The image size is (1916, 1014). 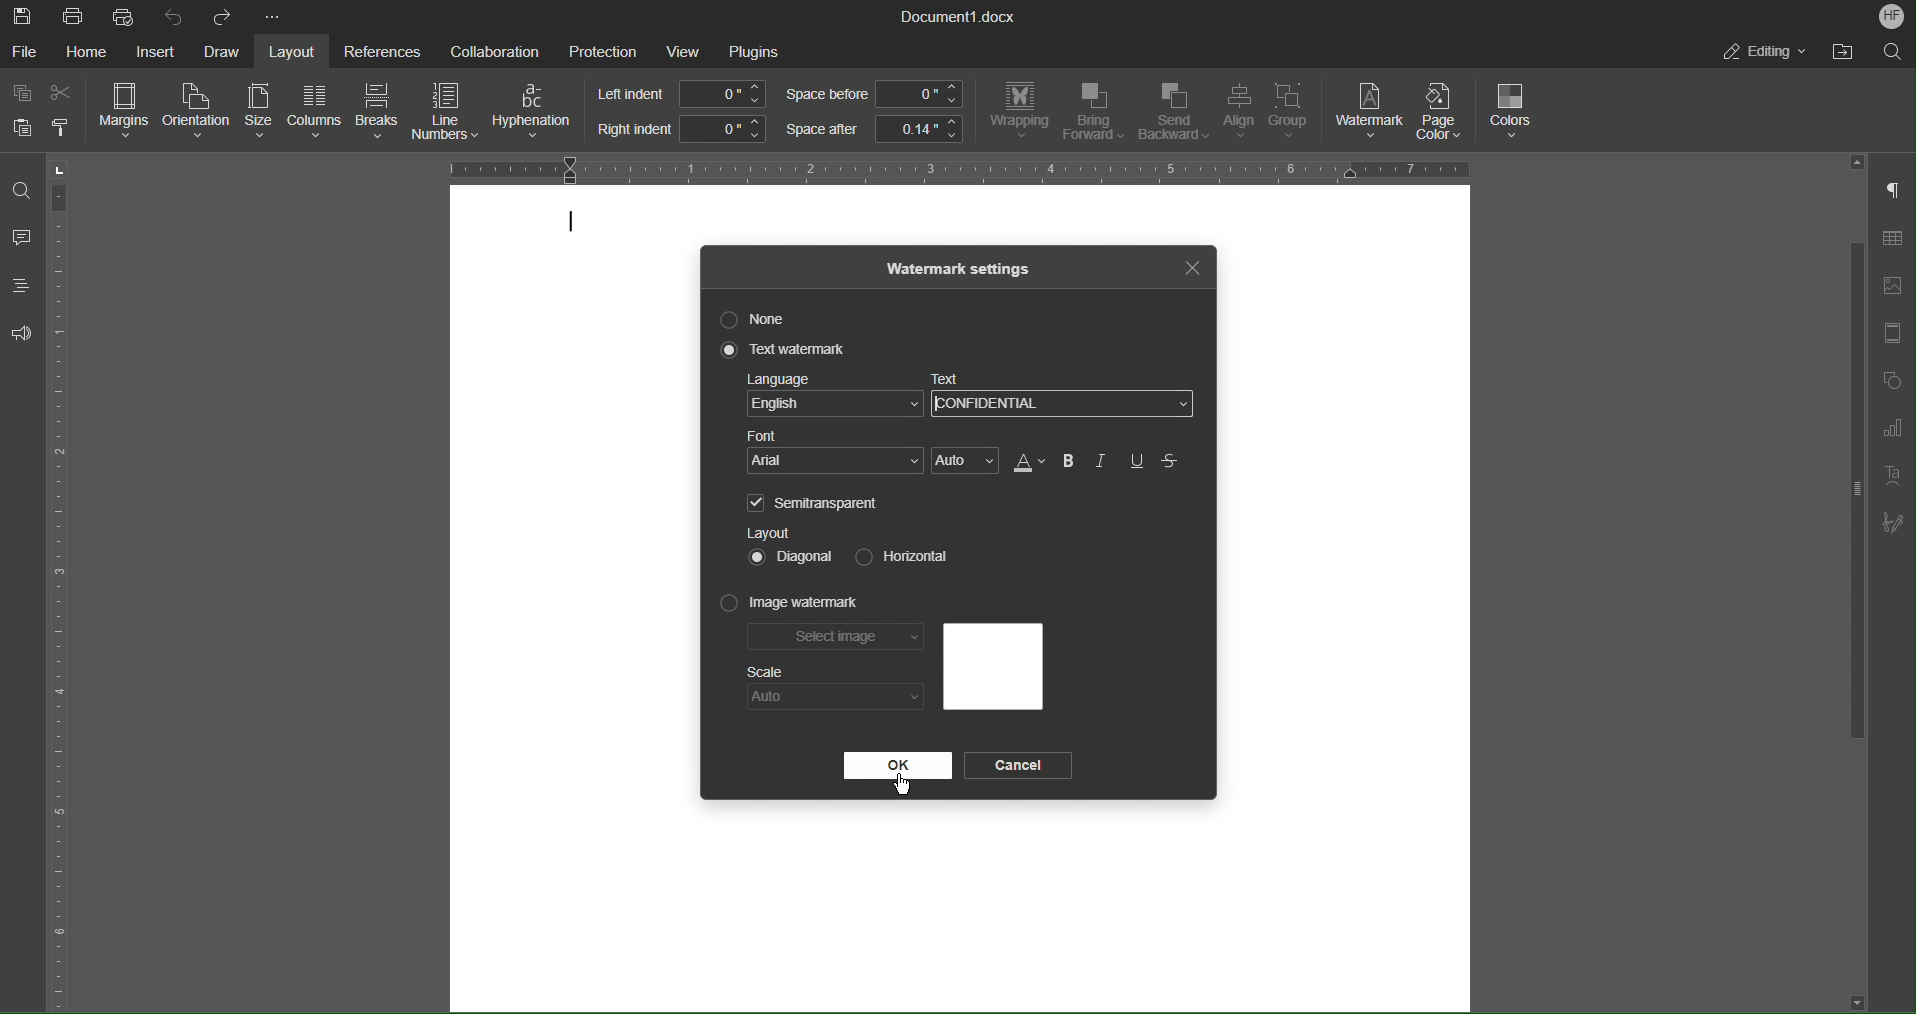 I want to click on Watermark settings, so click(x=960, y=267).